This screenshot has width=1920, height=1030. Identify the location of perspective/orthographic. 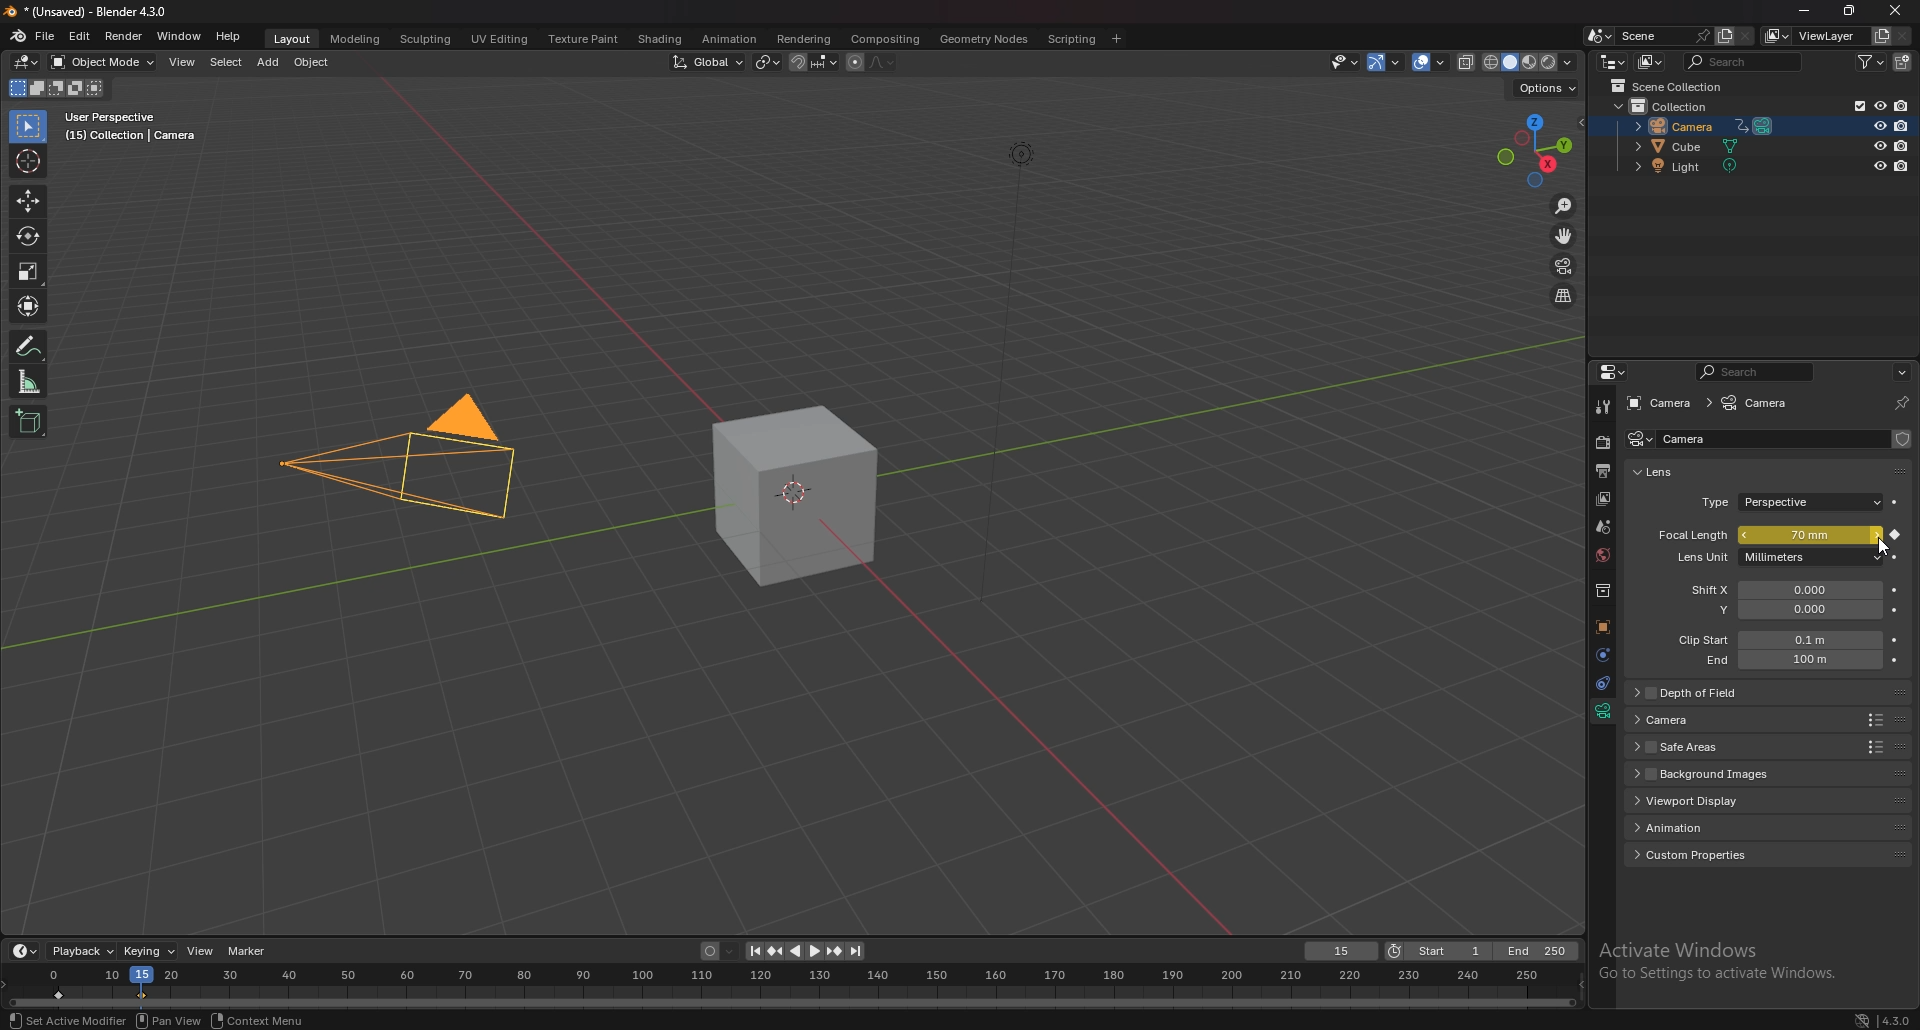
(1564, 296).